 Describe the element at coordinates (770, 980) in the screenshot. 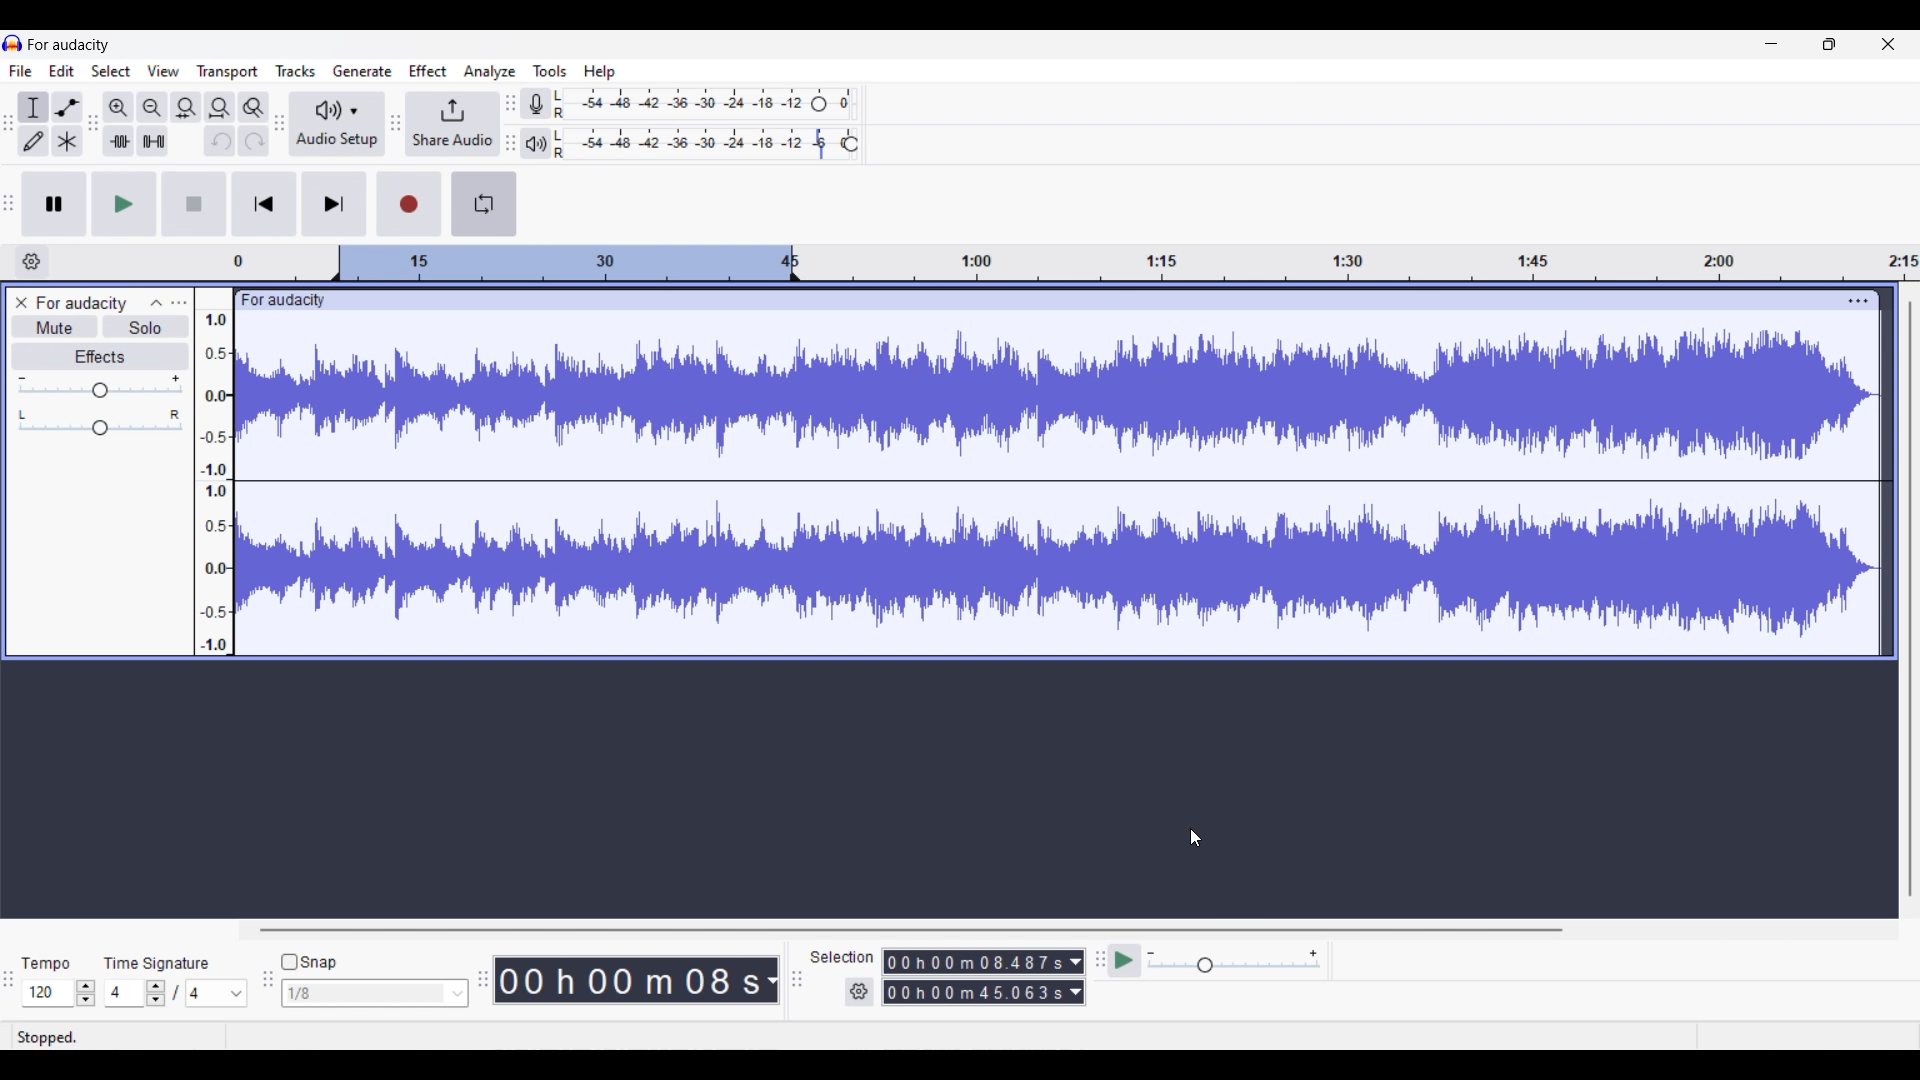

I see `Track measurement ` at that location.